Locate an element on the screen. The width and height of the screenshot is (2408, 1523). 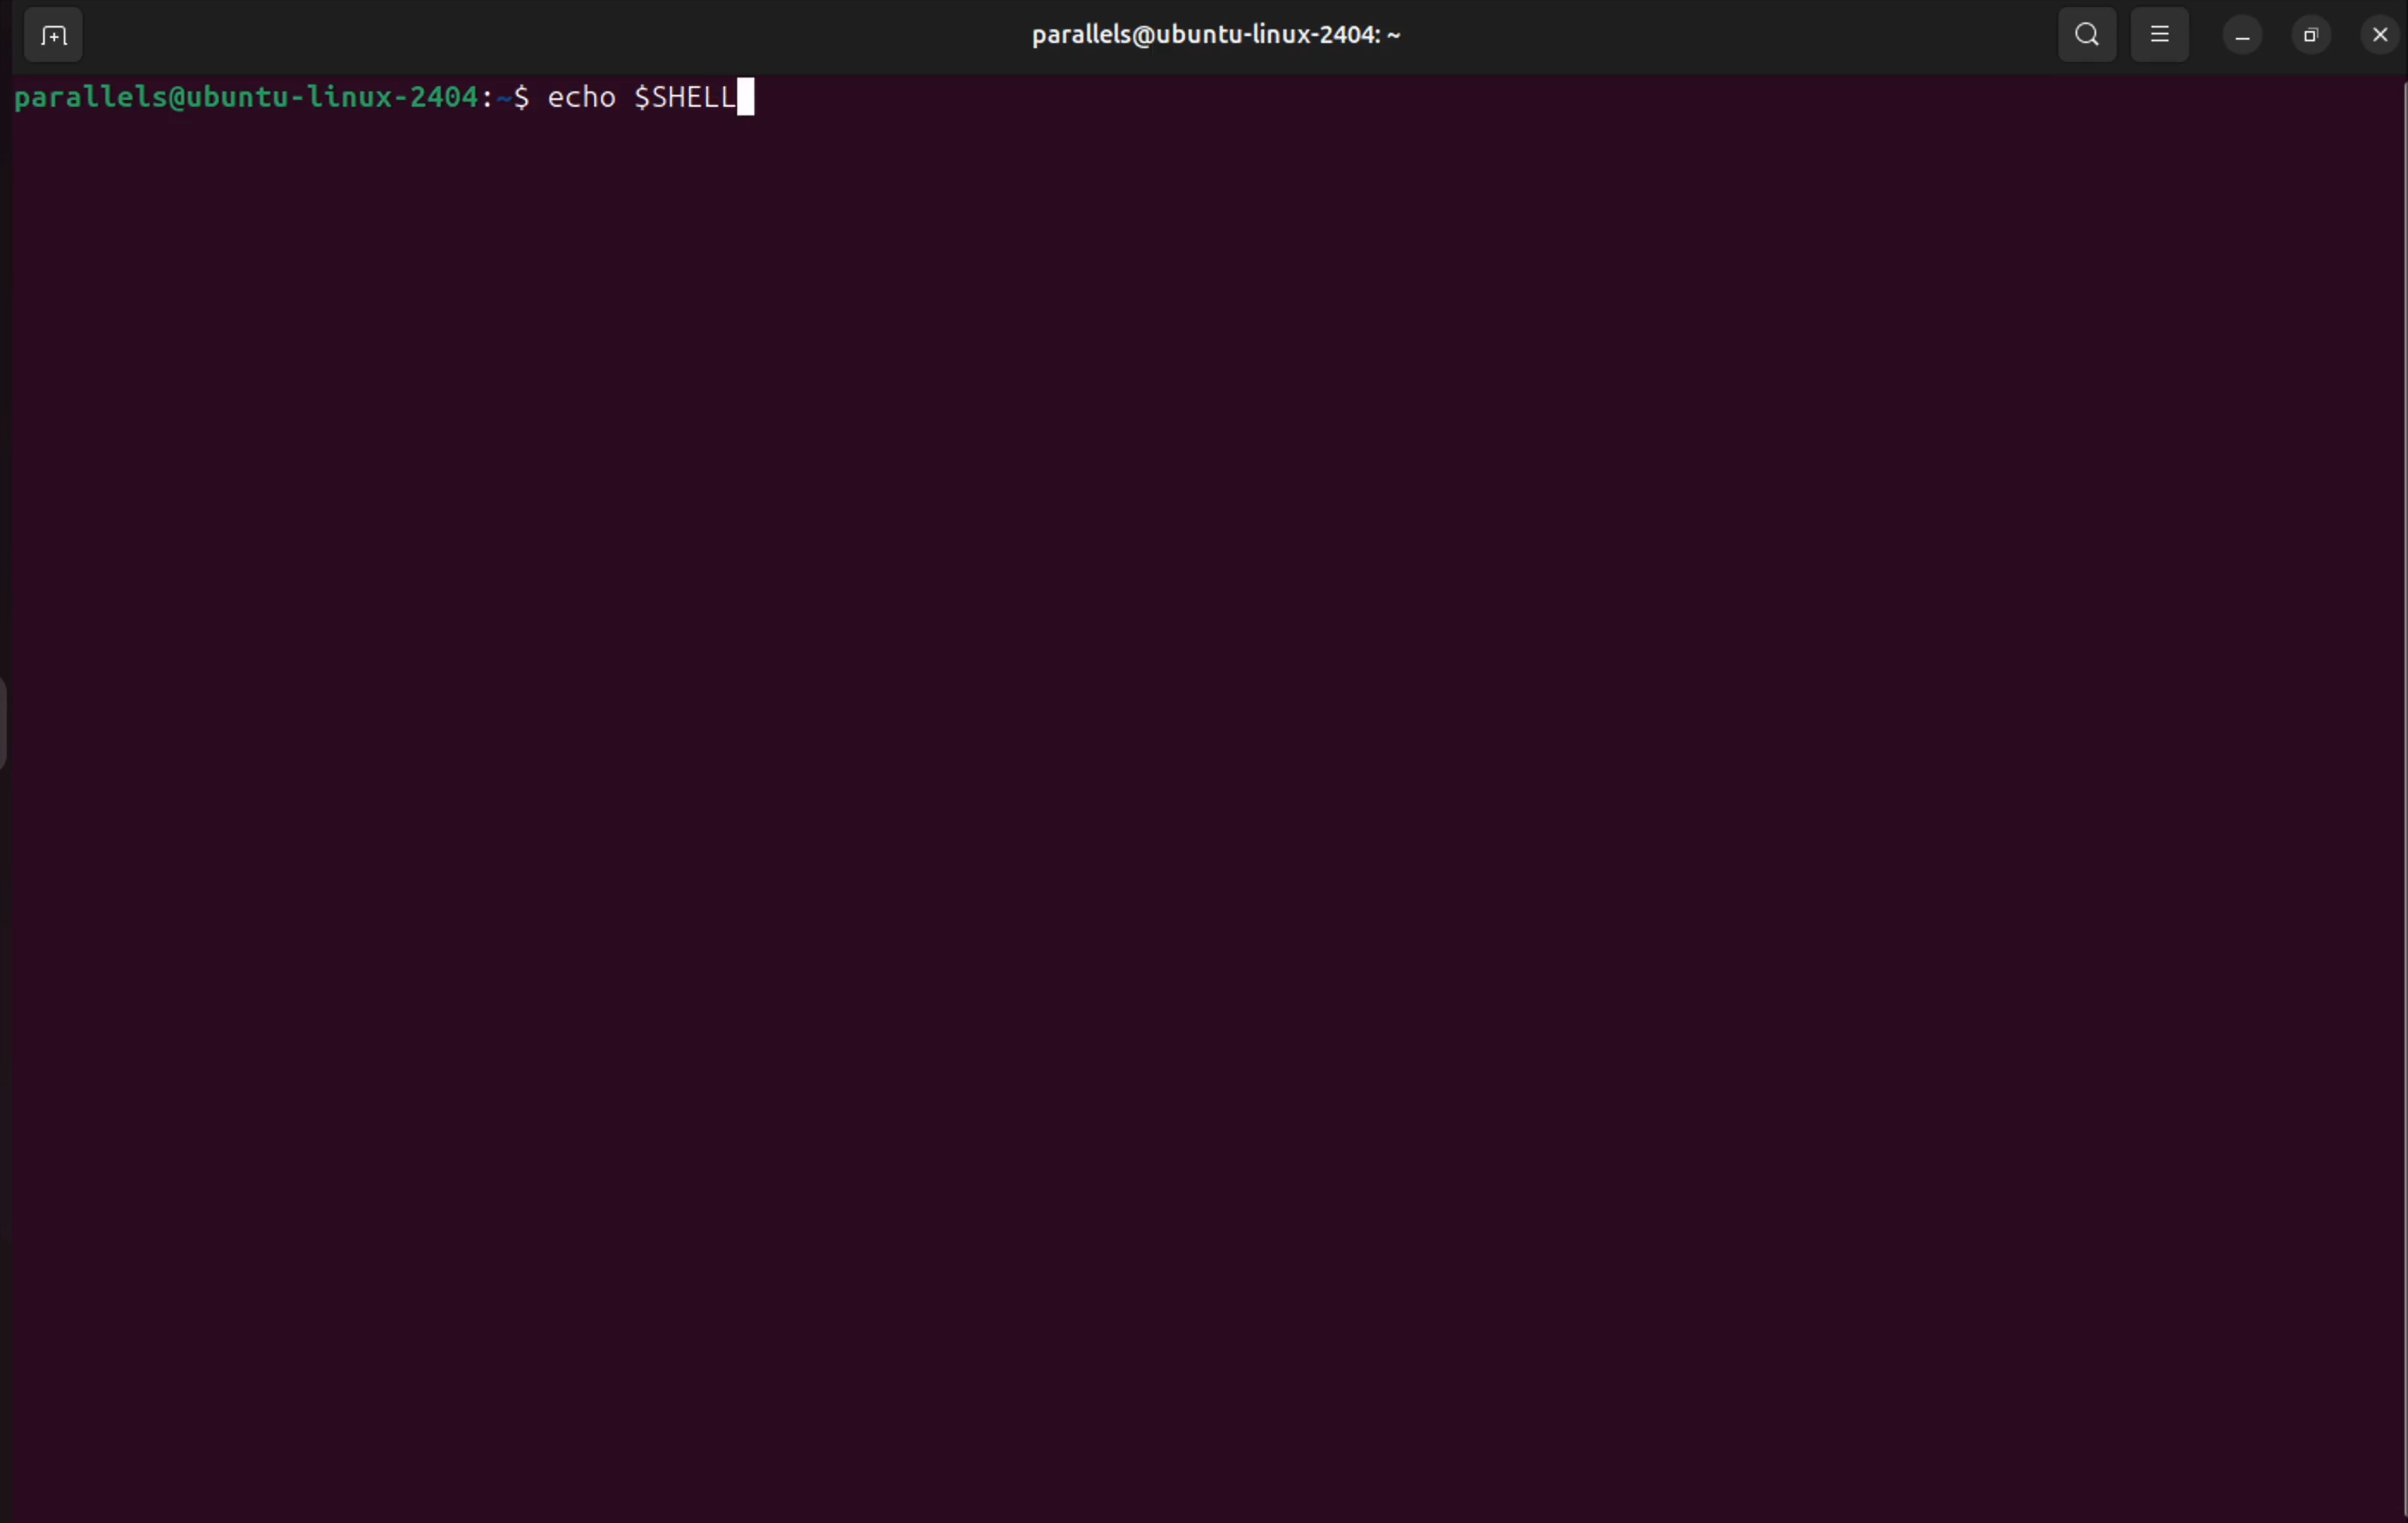
bash prompt is located at coordinates (270, 98).